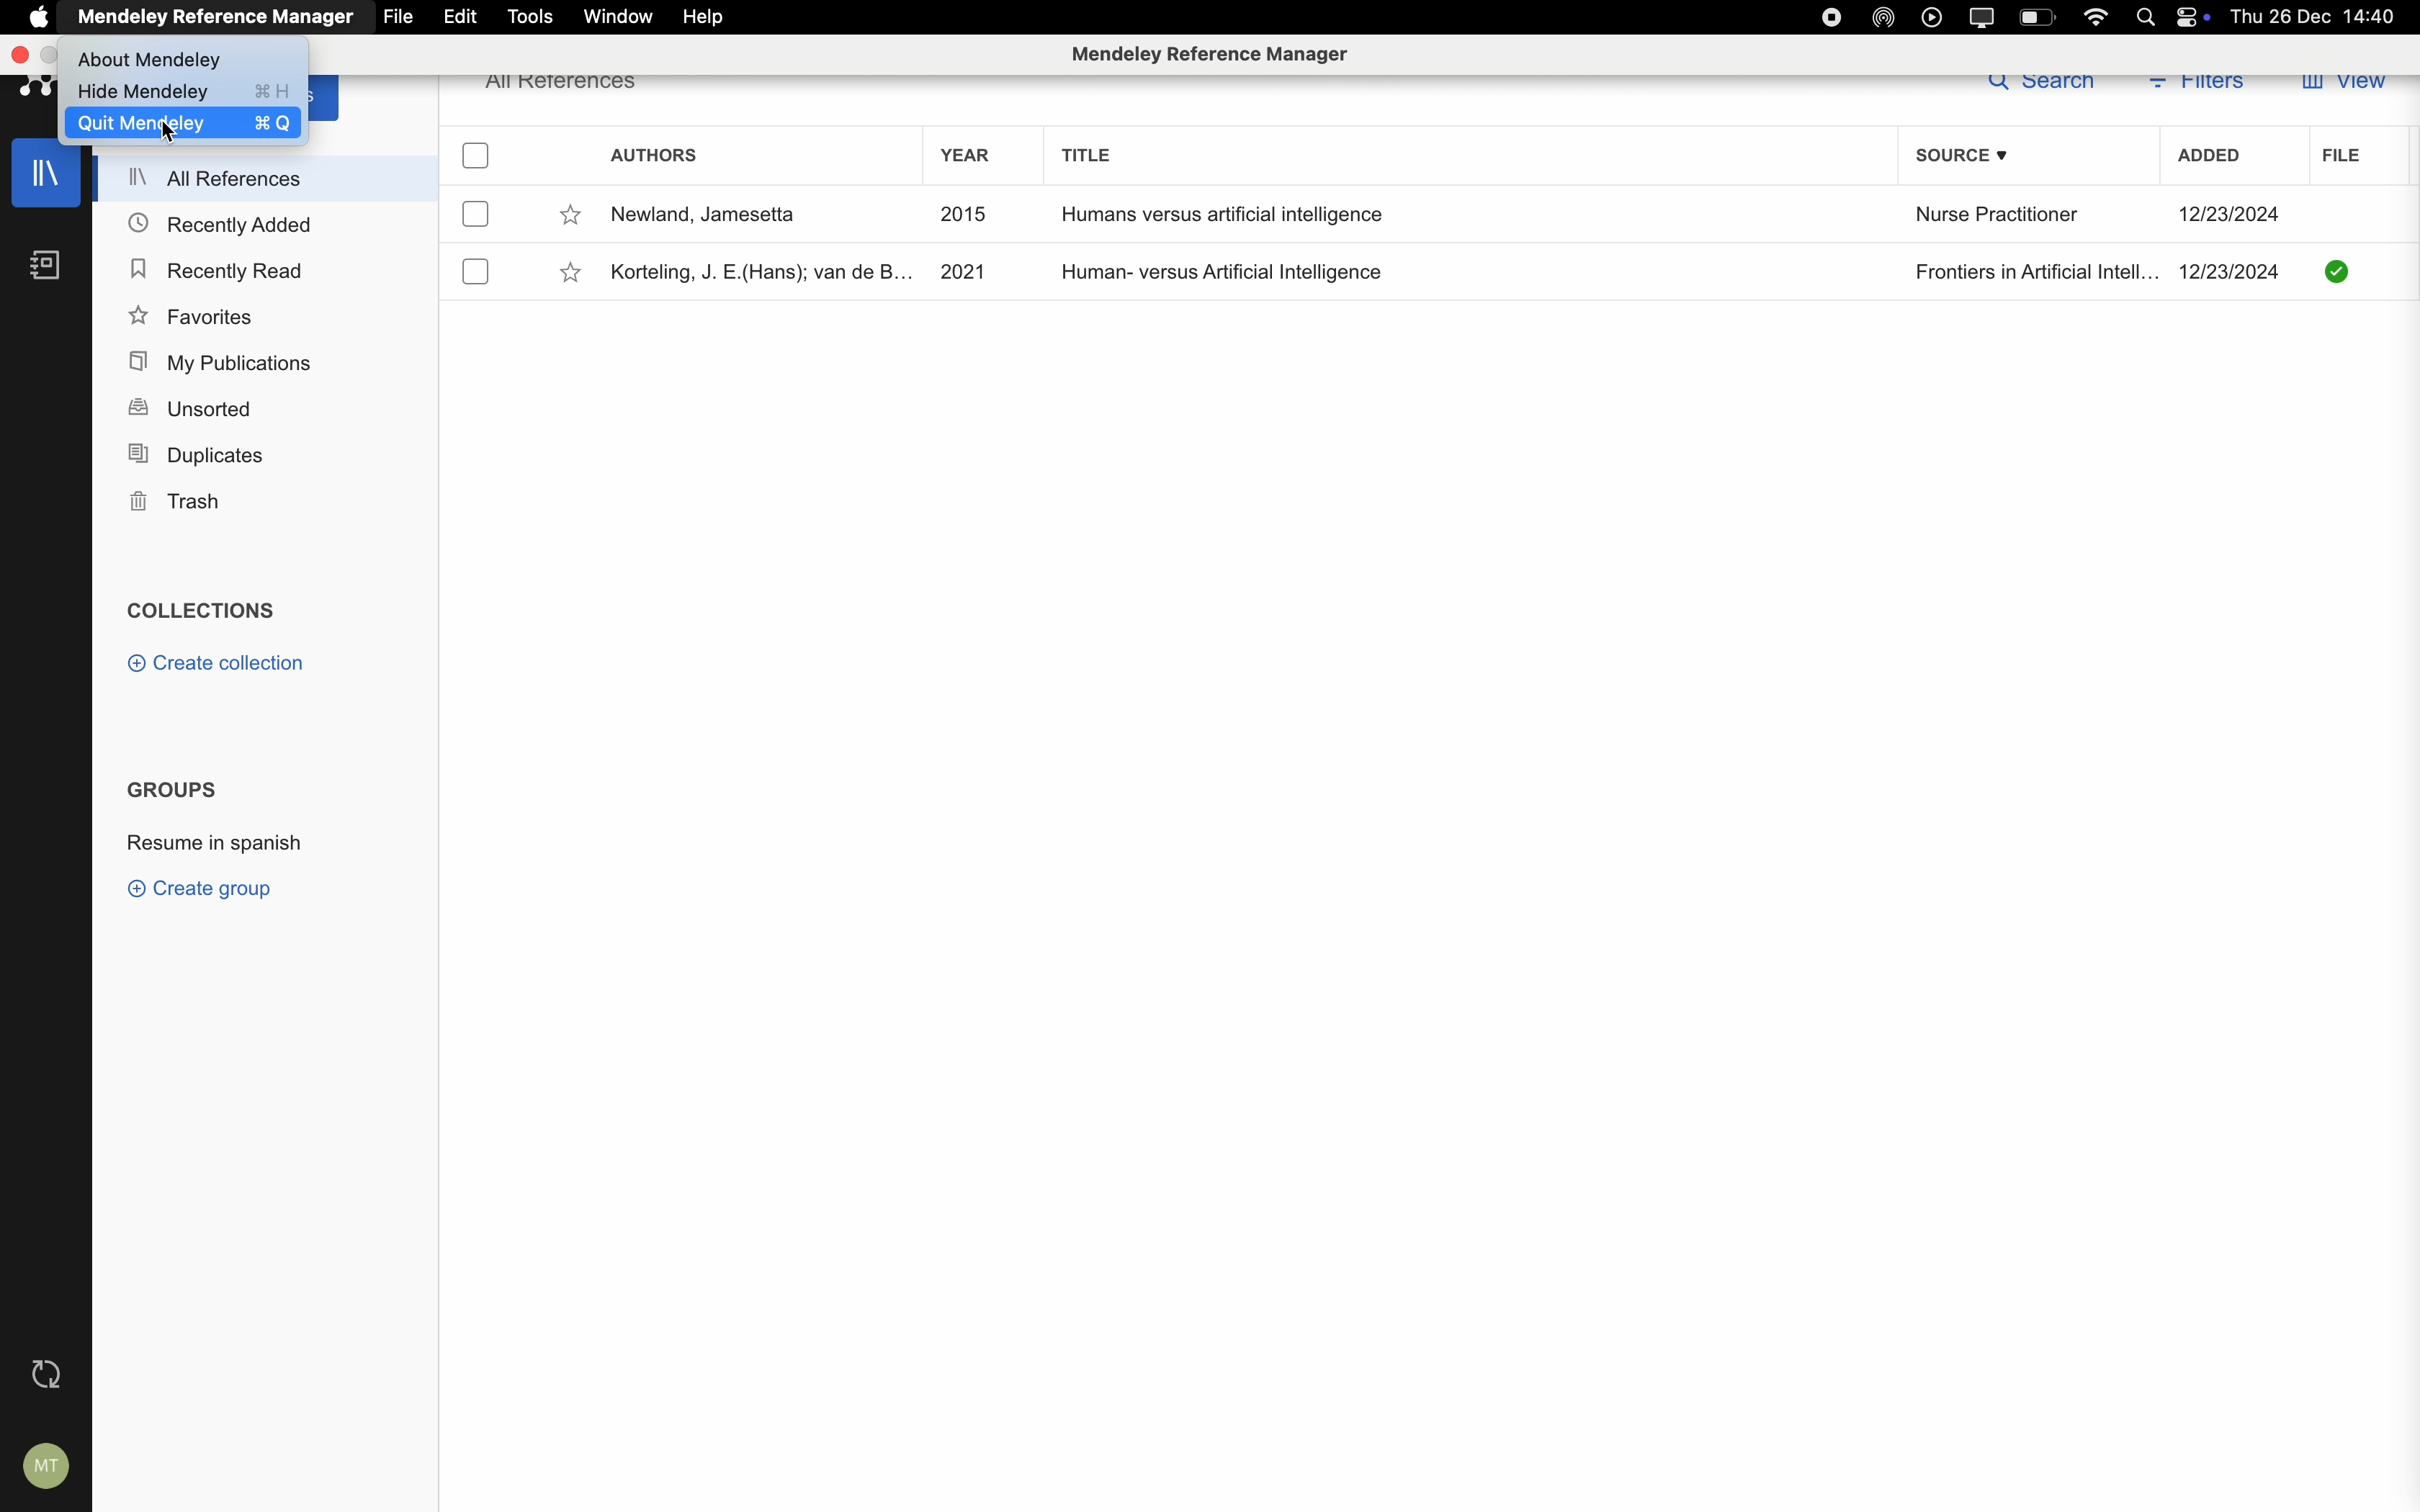 The width and height of the screenshot is (2420, 1512). What do you see at coordinates (203, 451) in the screenshot?
I see `duplicates` at bounding box center [203, 451].